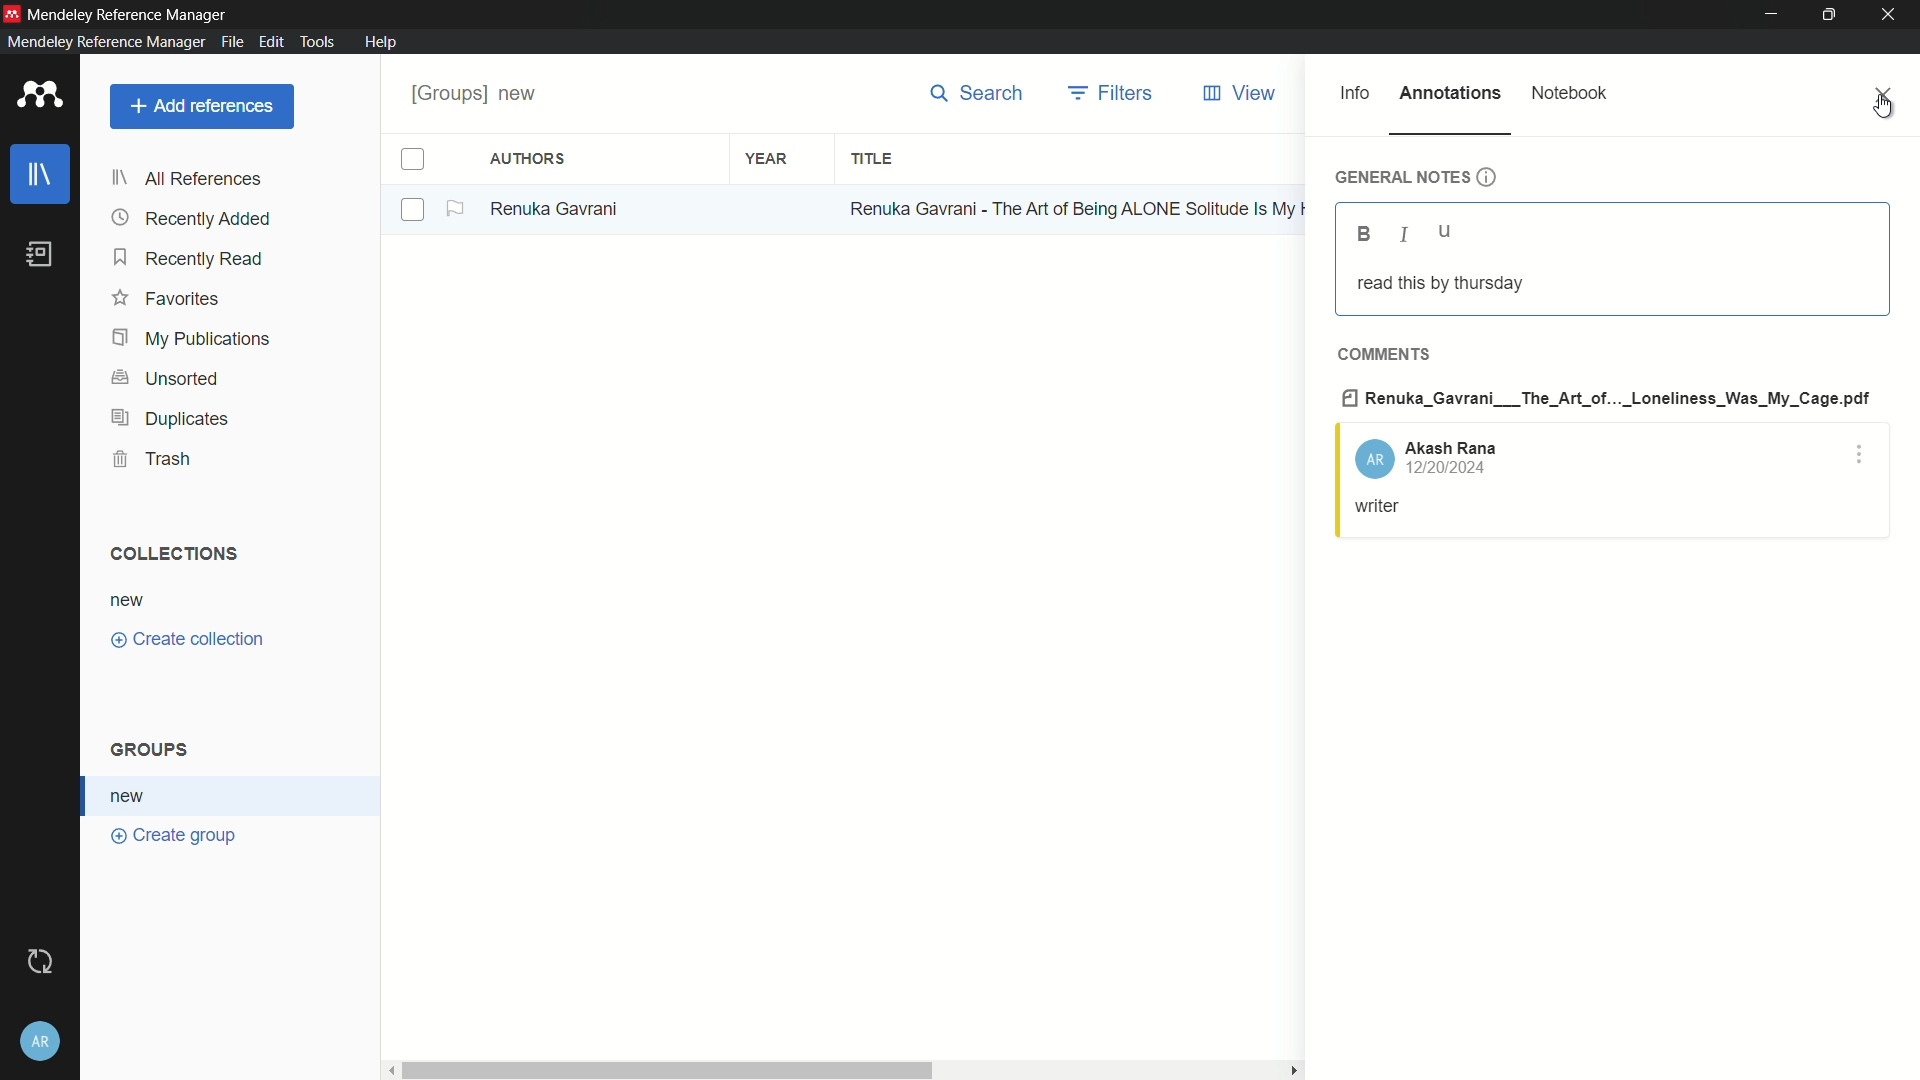 The height and width of the screenshot is (1080, 1920). What do you see at coordinates (42, 1041) in the screenshot?
I see `account and help` at bounding box center [42, 1041].